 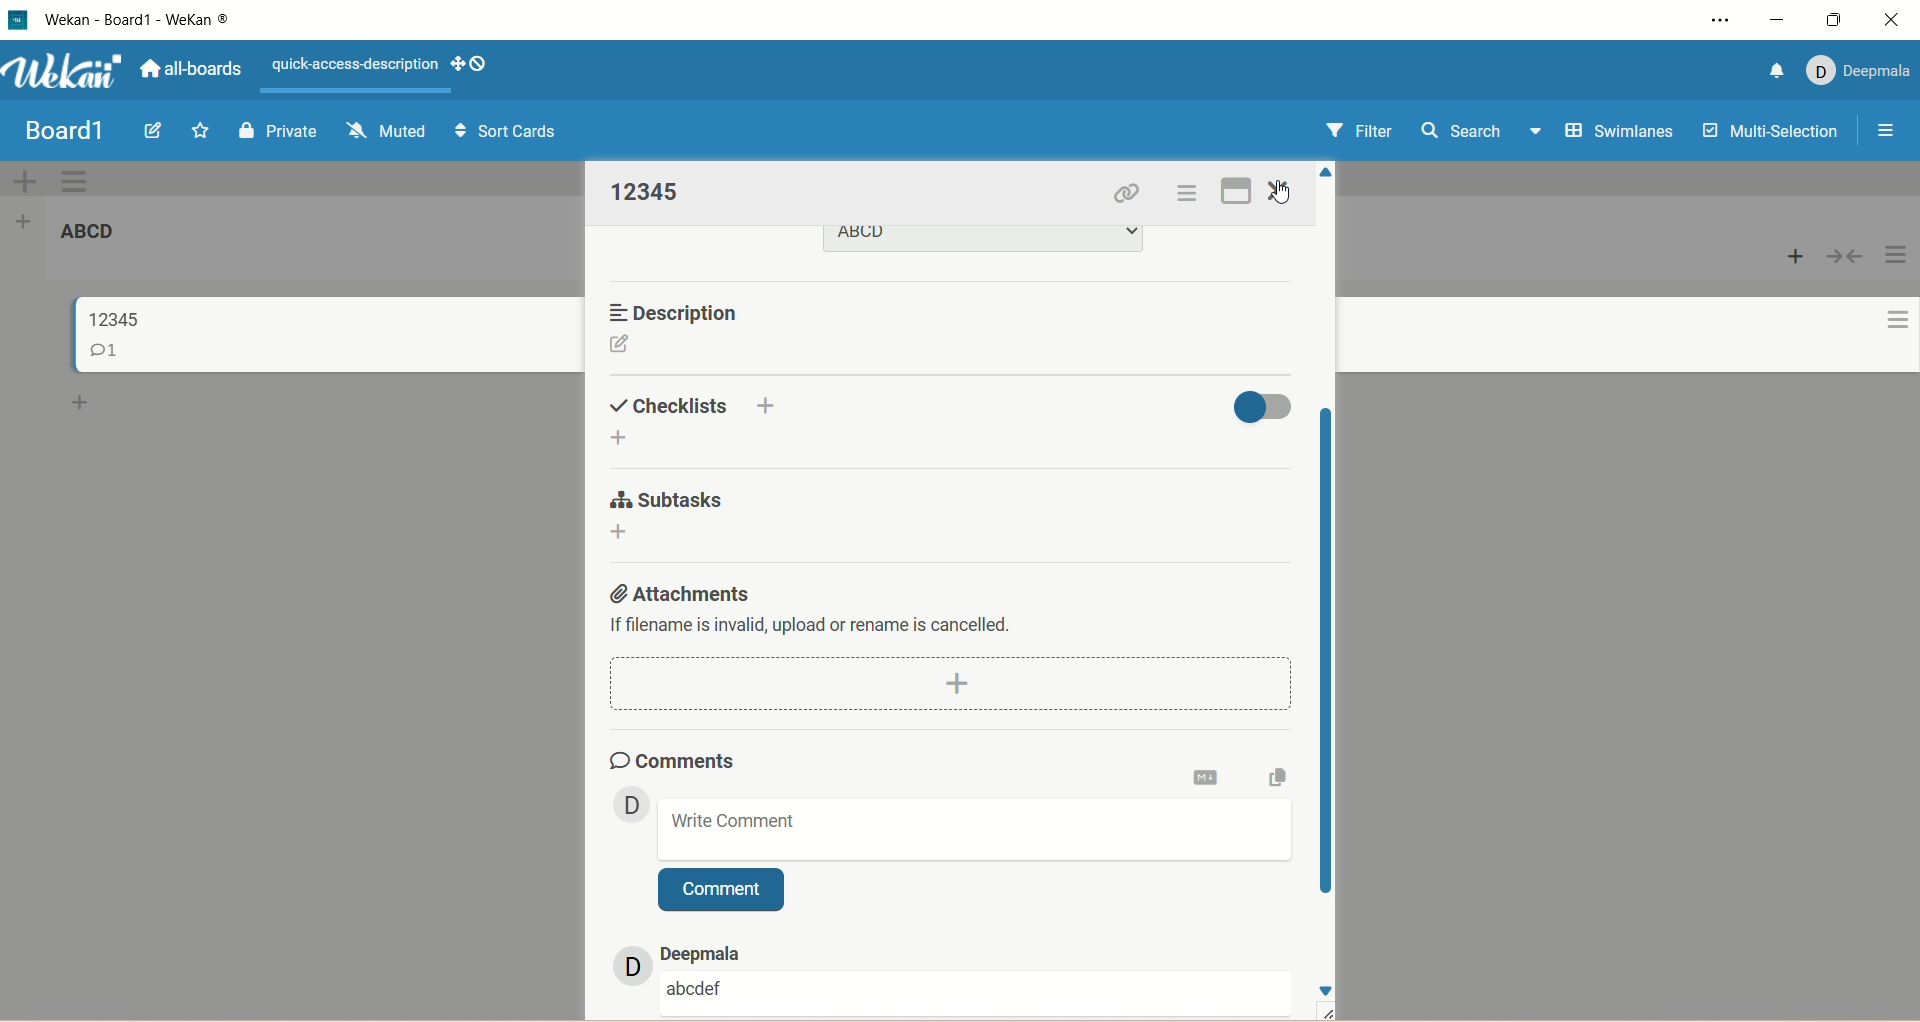 What do you see at coordinates (1622, 133) in the screenshot?
I see `swimlanes` at bounding box center [1622, 133].